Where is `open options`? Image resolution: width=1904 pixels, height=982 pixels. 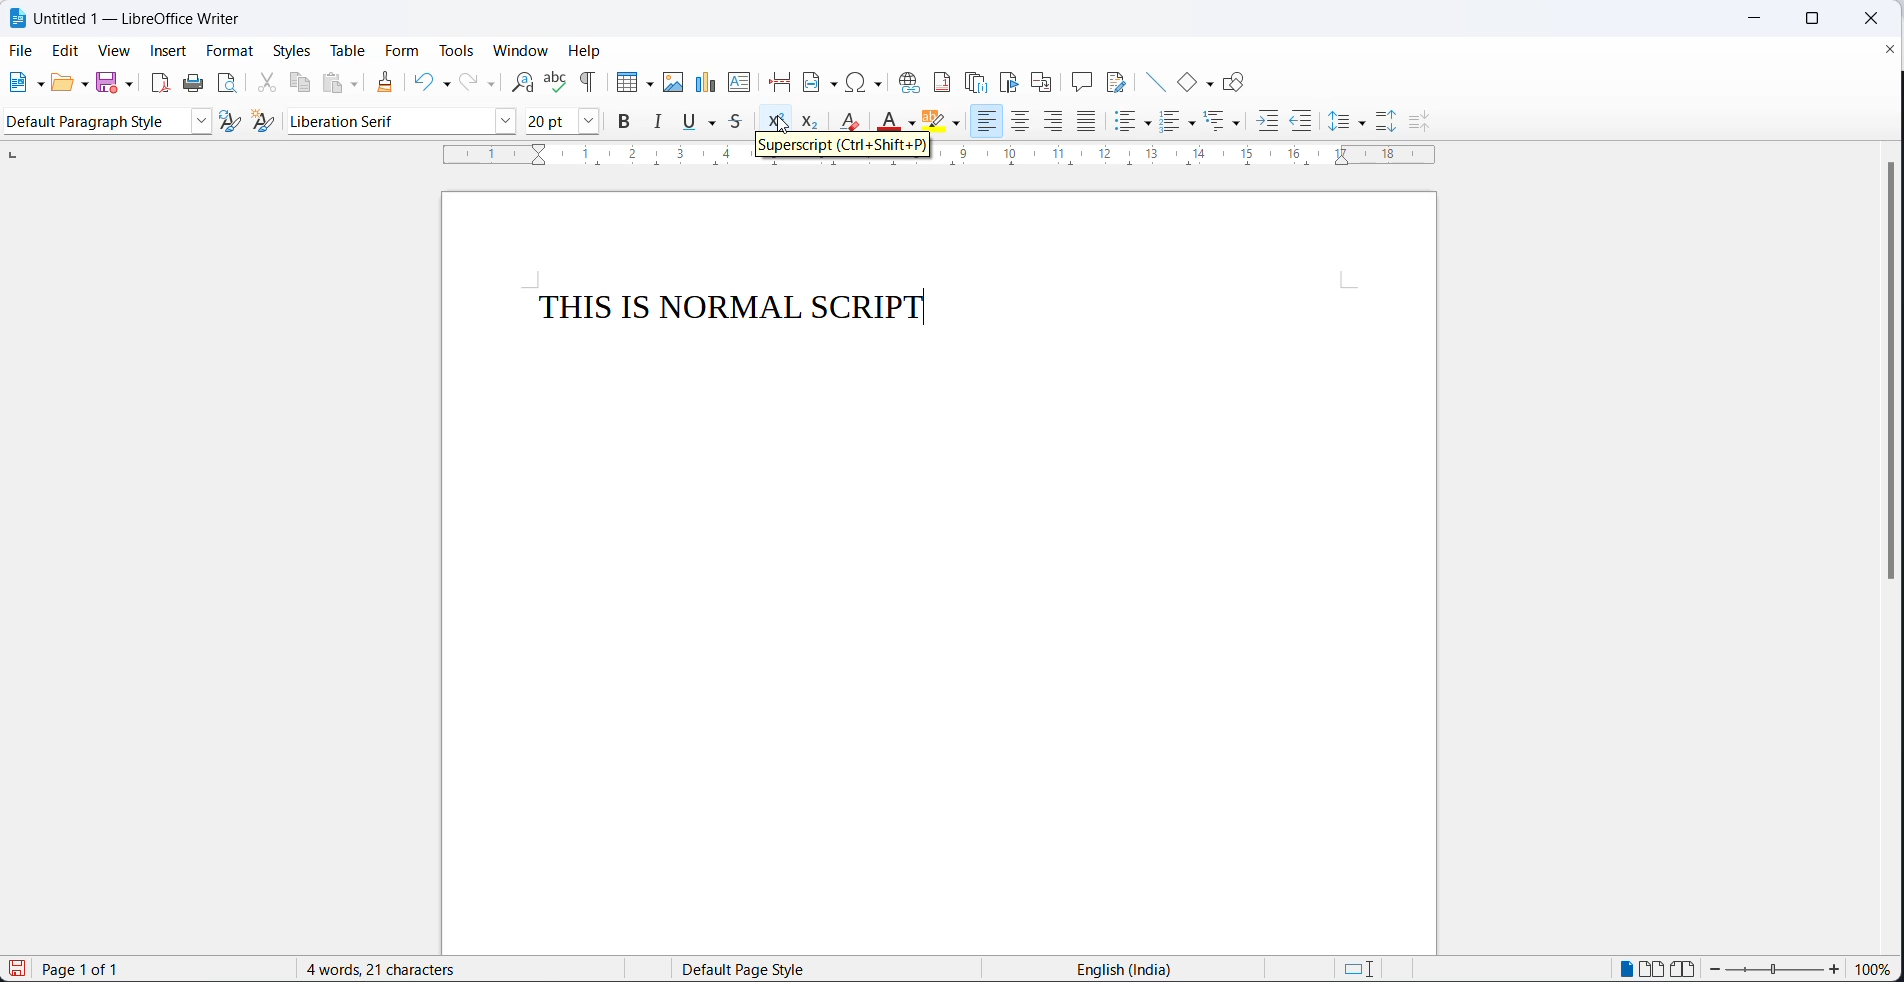
open options is located at coordinates (84, 82).